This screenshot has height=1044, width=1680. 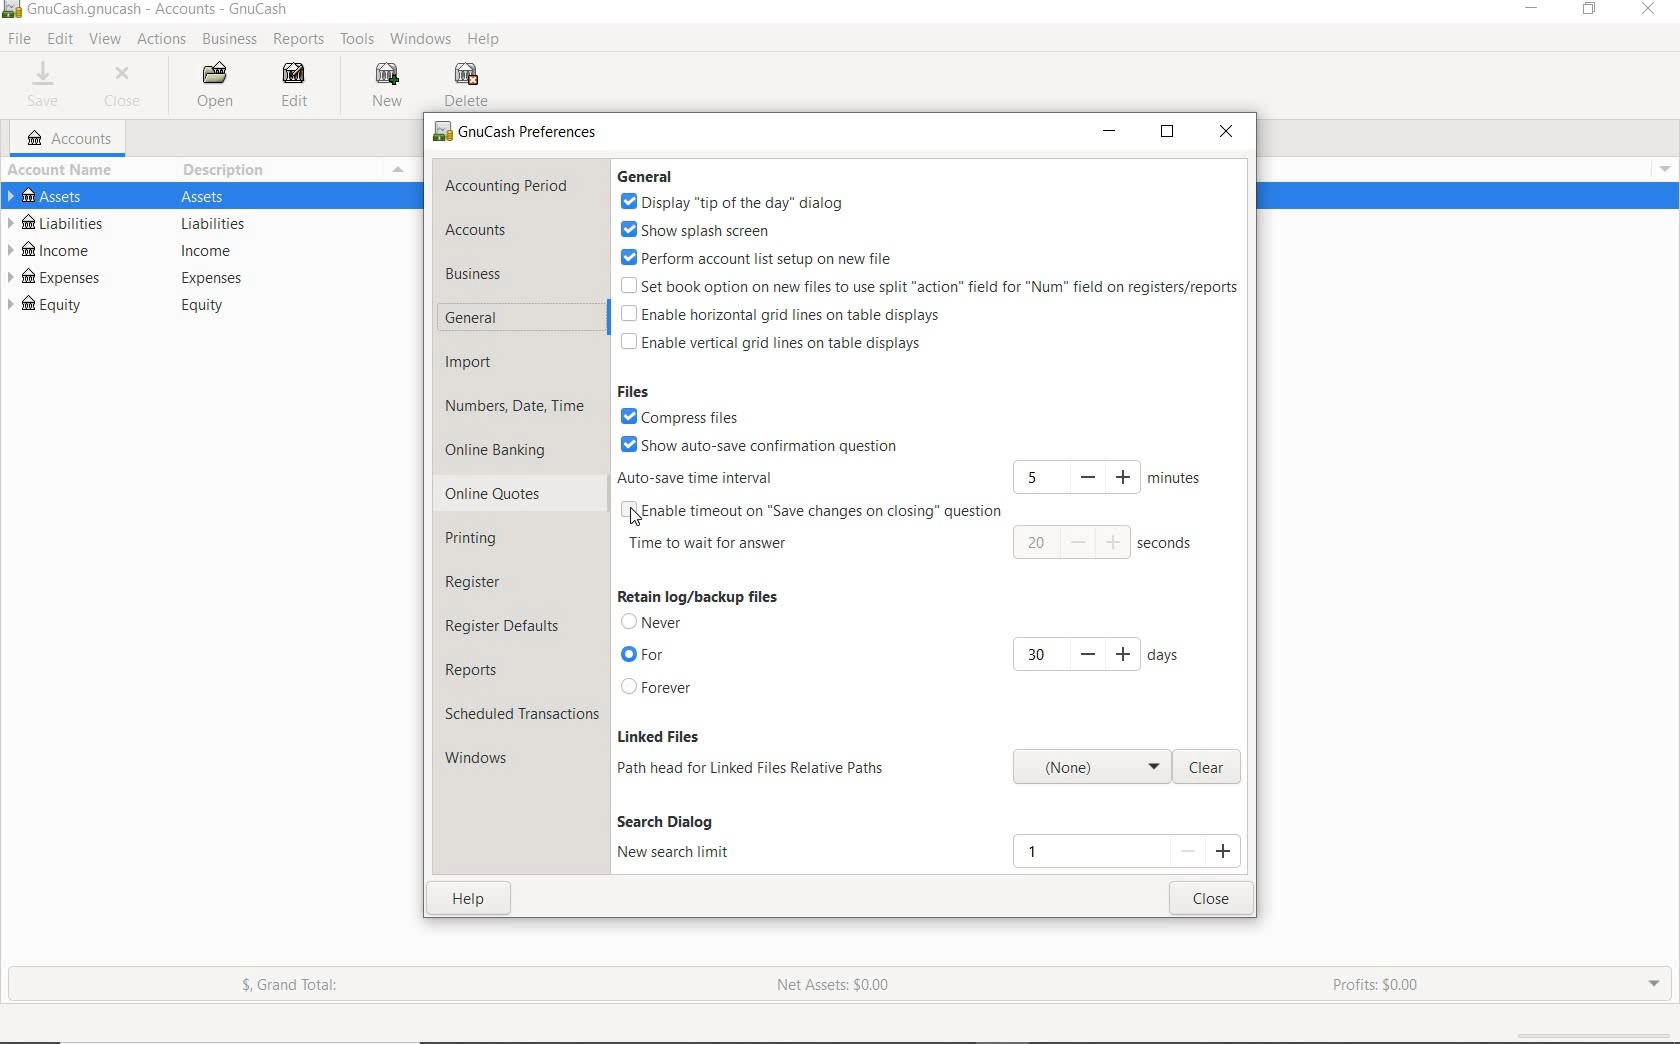 What do you see at coordinates (676, 854) in the screenshot?
I see `new search limit` at bounding box center [676, 854].